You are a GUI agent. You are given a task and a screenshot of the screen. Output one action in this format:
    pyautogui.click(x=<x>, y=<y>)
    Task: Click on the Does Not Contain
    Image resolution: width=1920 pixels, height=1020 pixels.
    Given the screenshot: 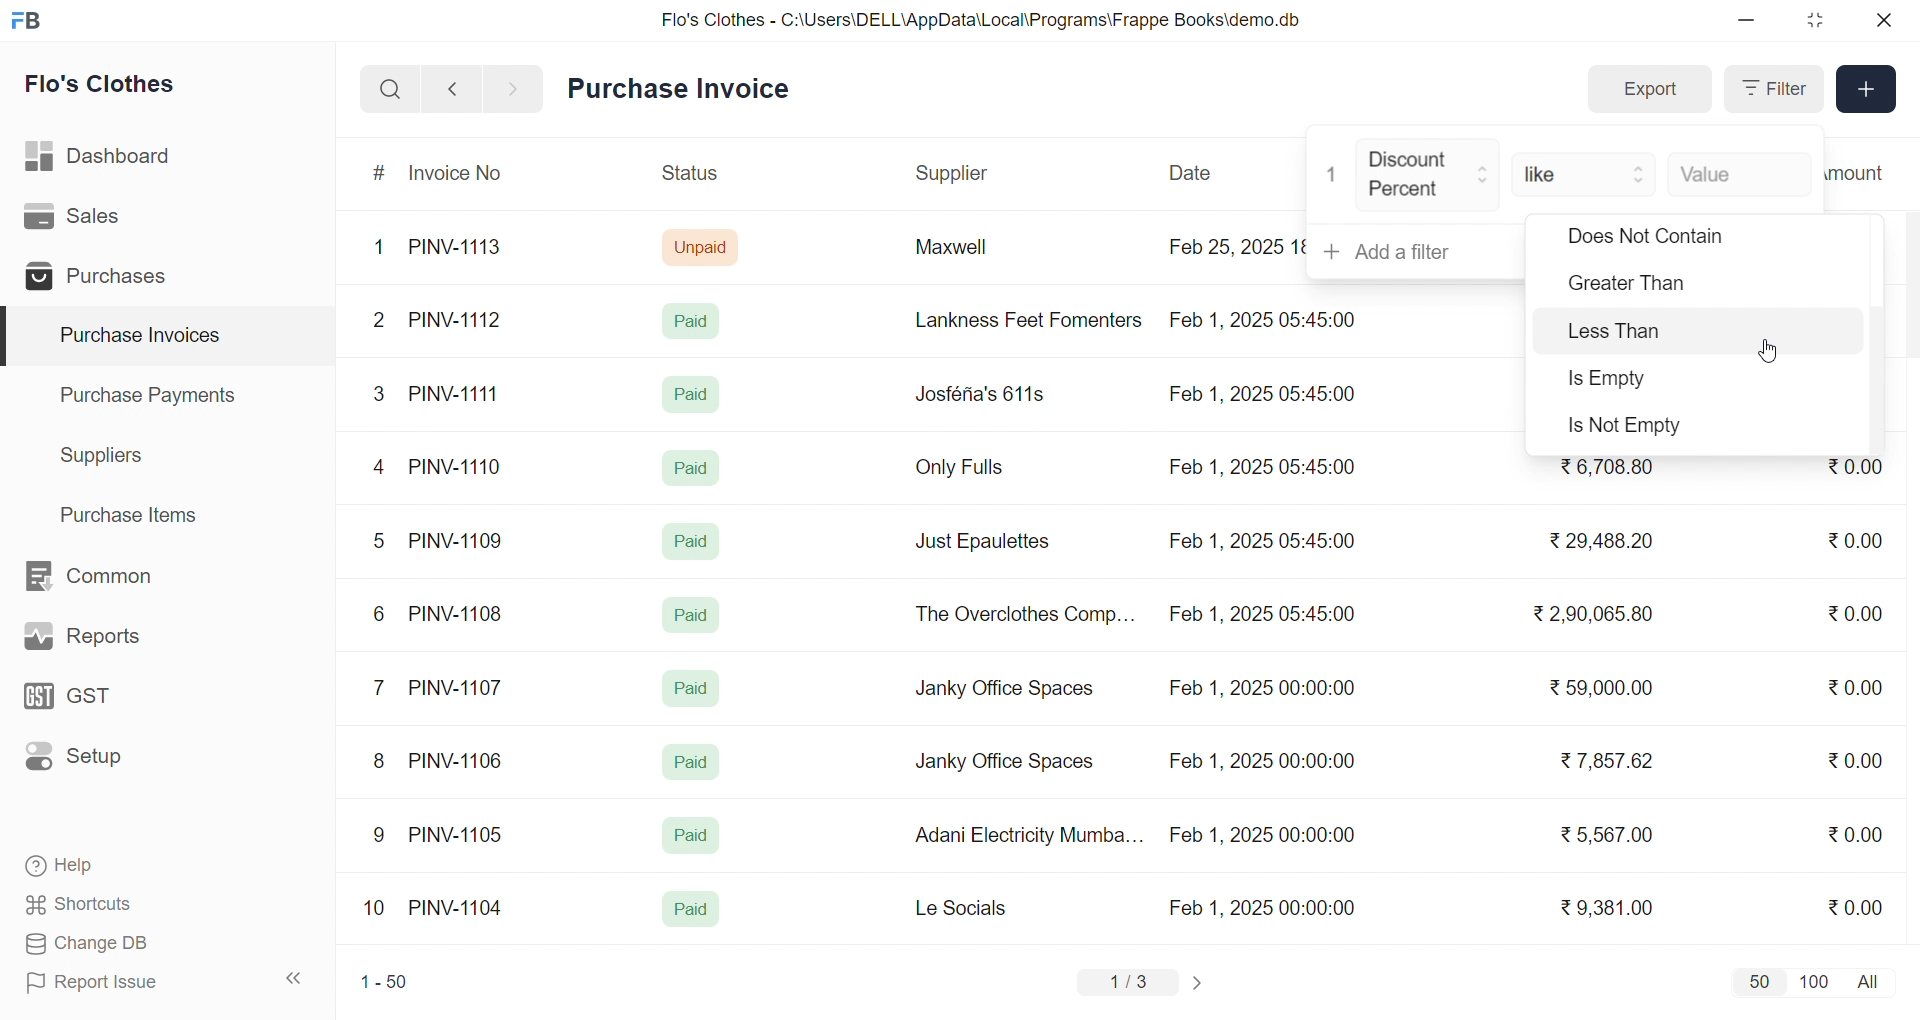 What is the action you would take?
    pyautogui.click(x=1646, y=240)
    